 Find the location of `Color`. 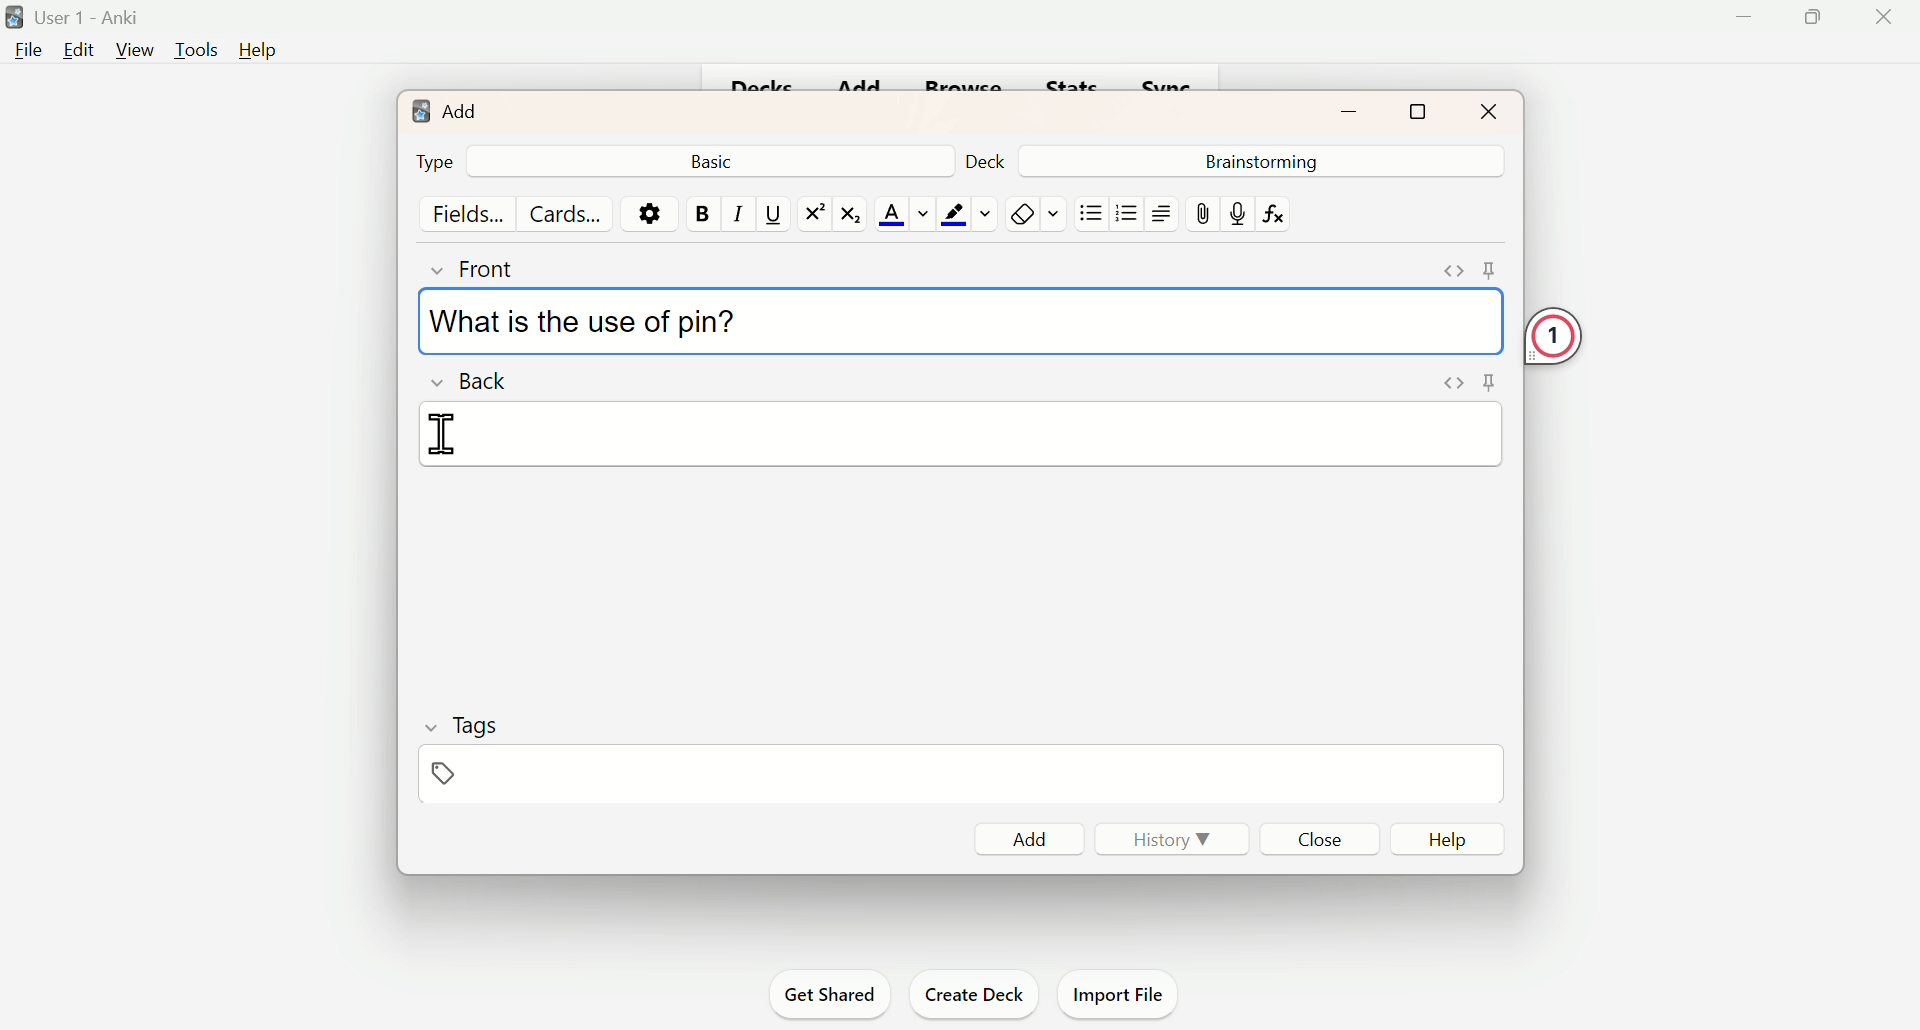

Color is located at coordinates (966, 213).